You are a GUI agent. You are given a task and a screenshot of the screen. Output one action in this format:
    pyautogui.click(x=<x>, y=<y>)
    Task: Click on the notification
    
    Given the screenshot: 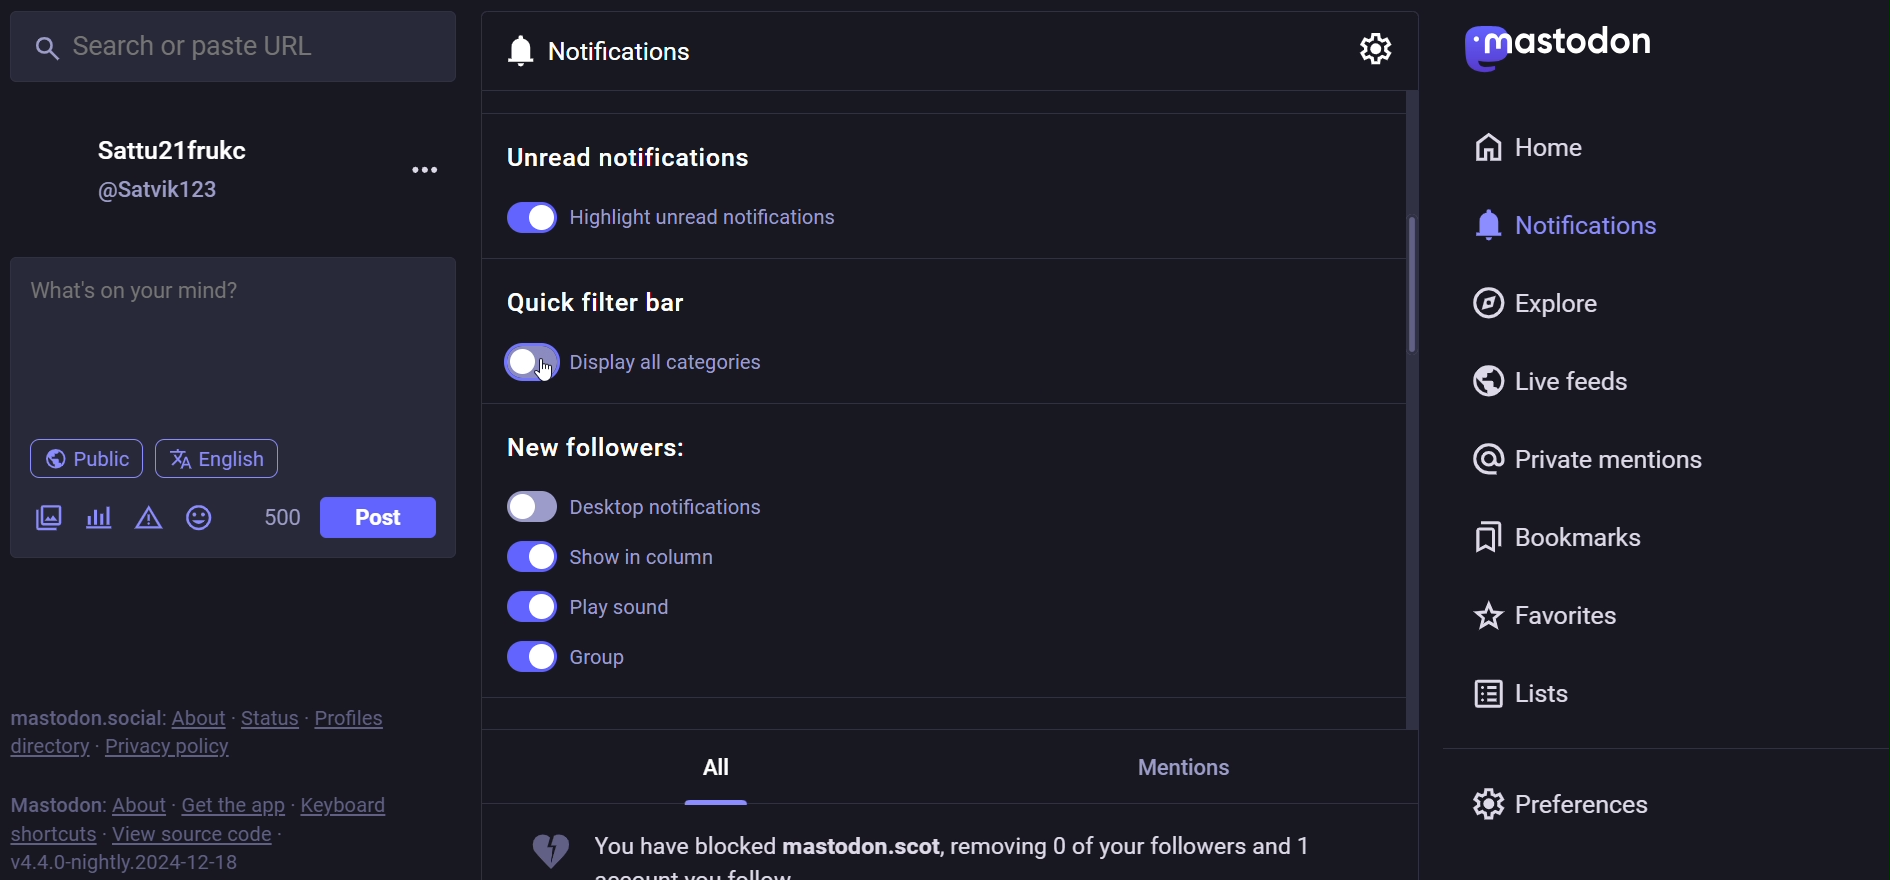 What is the action you would take?
    pyautogui.click(x=617, y=45)
    